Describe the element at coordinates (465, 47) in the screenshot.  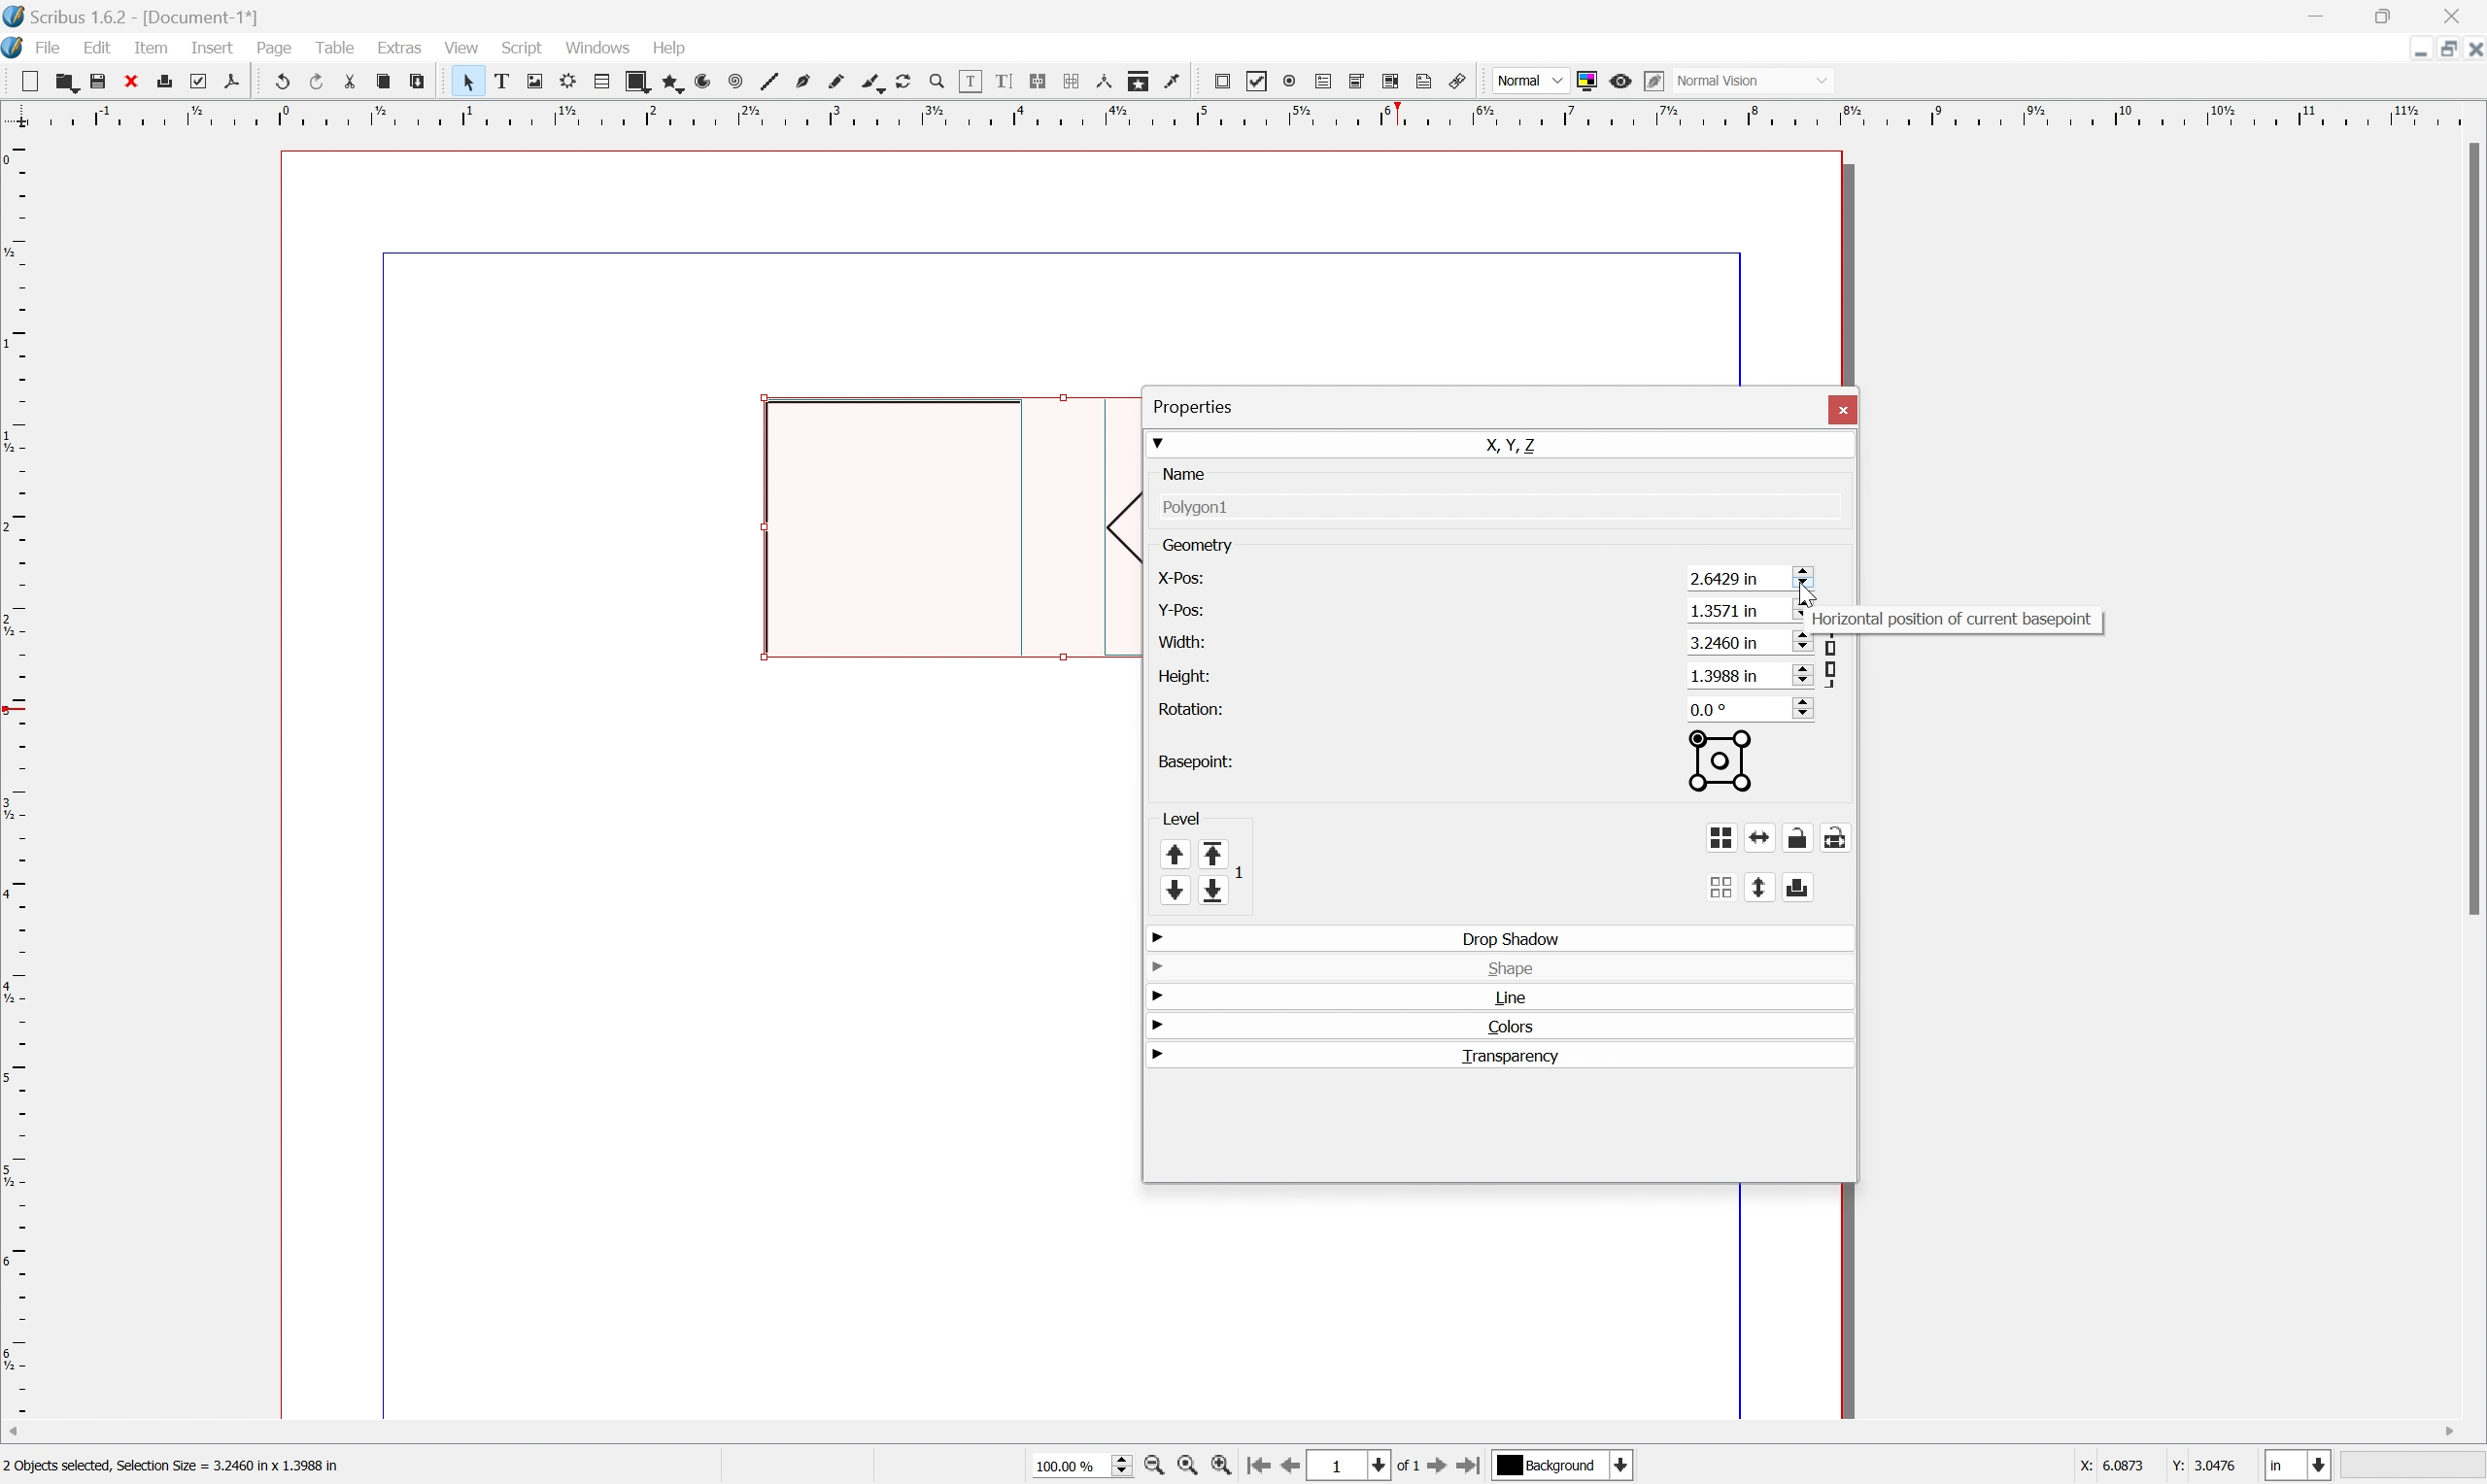
I see `view` at that location.